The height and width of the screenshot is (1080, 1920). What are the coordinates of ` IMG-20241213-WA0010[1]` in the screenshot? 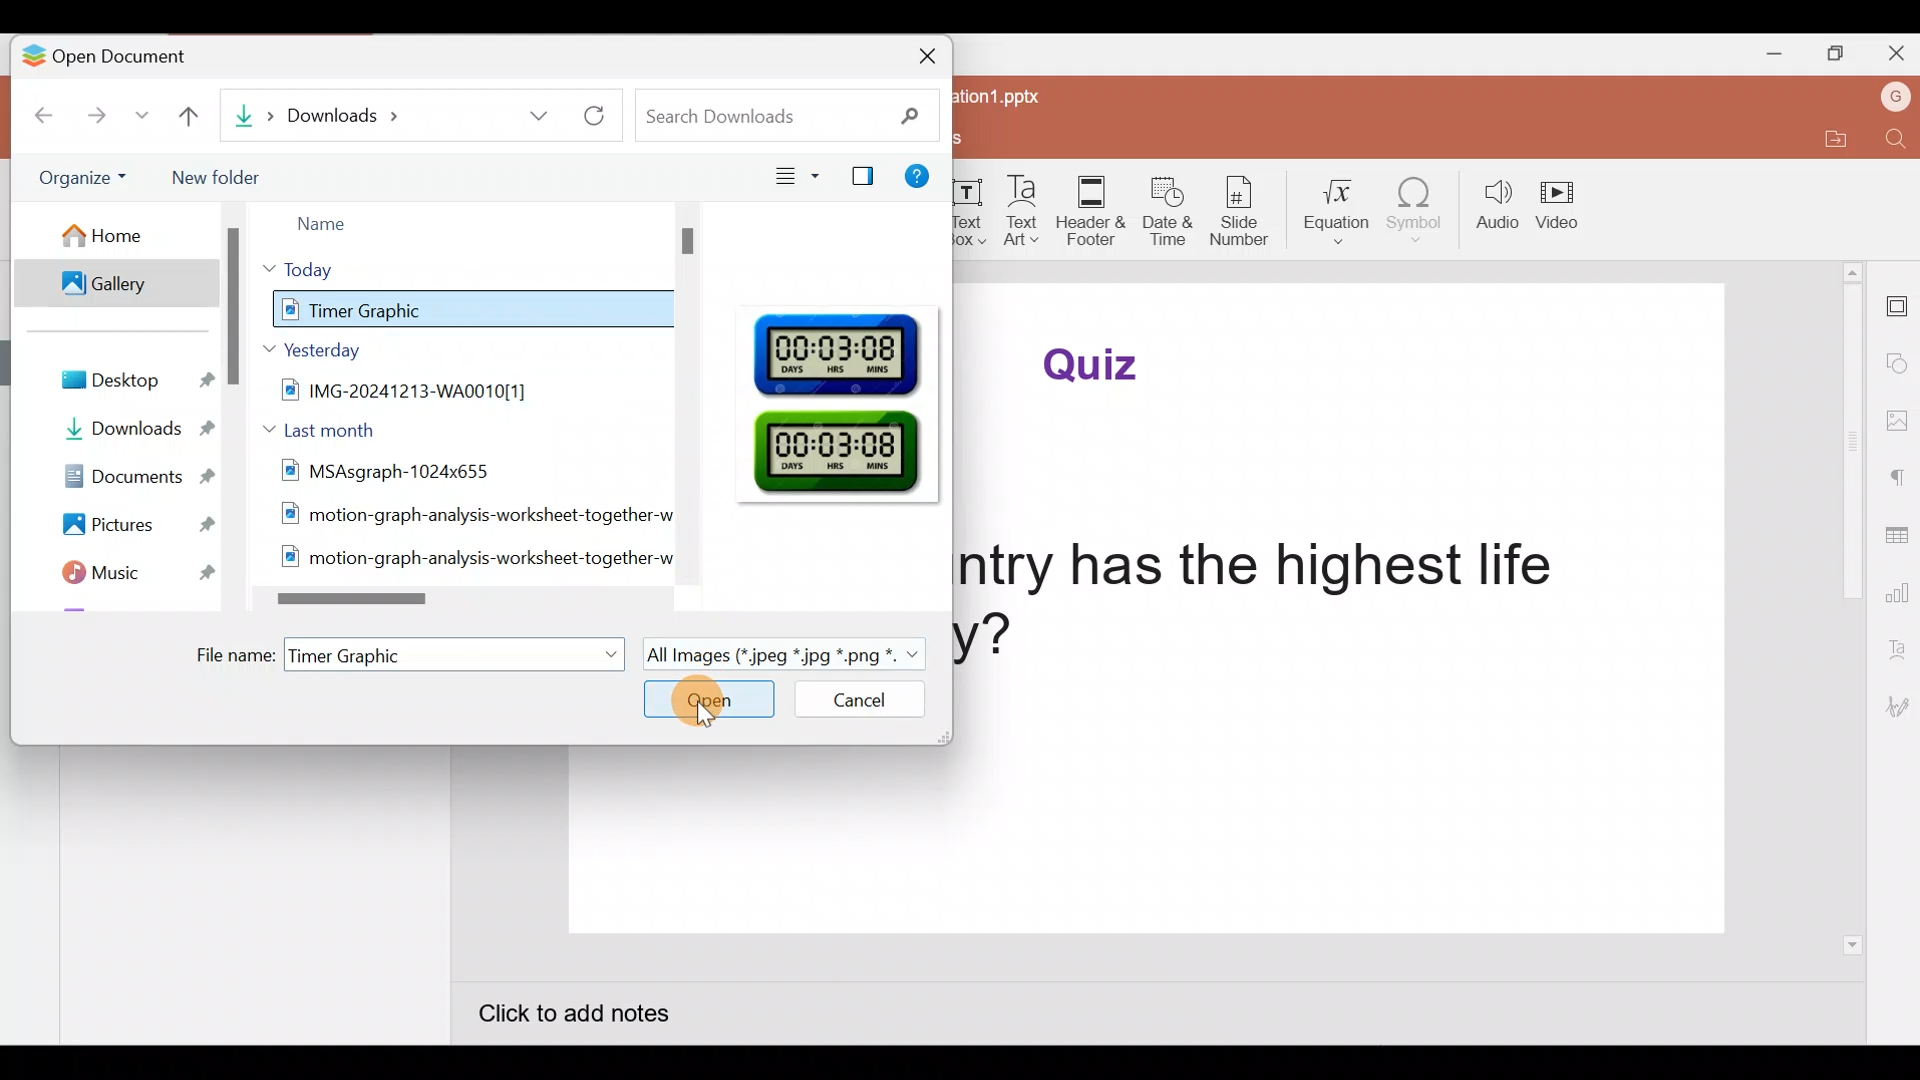 It's located at (455, 390).